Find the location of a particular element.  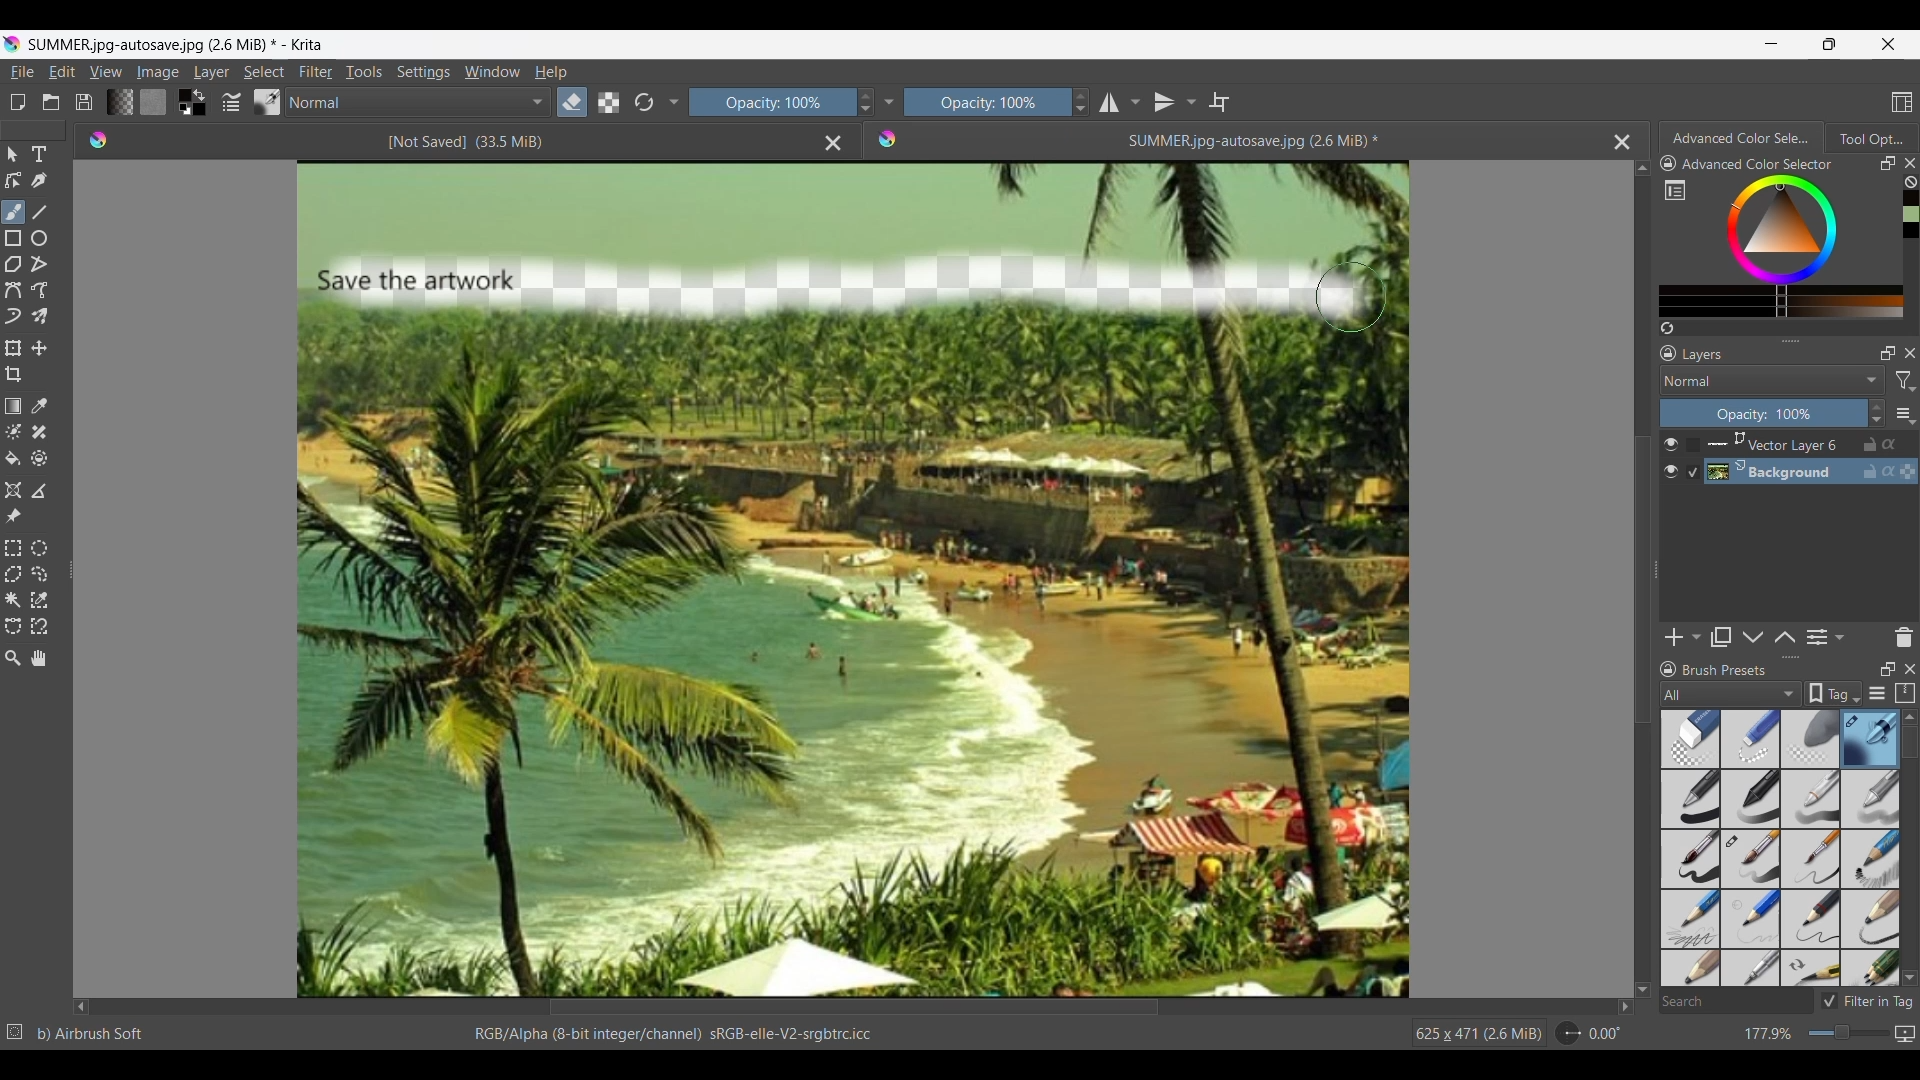

Move layer down is located at coordinates (1753, 637).